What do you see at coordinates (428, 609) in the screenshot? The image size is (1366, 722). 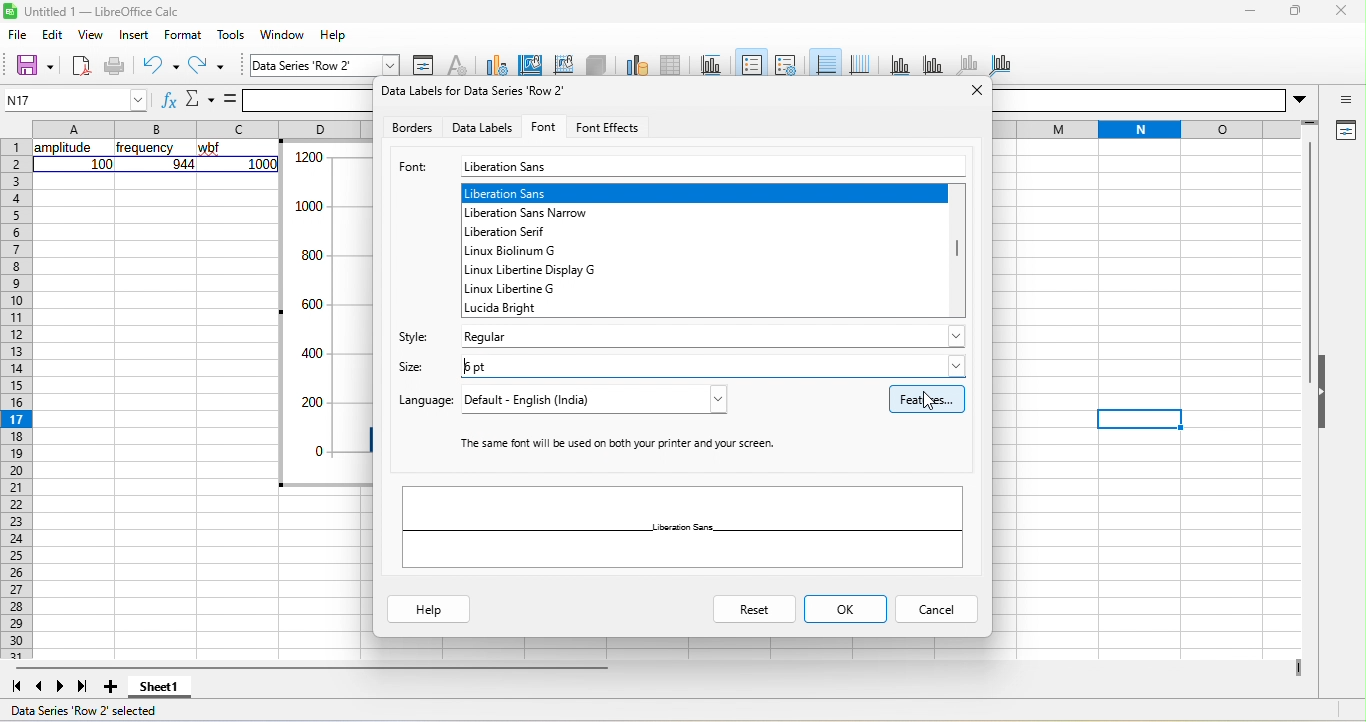 I see `help` at bounding box center [428, 609].